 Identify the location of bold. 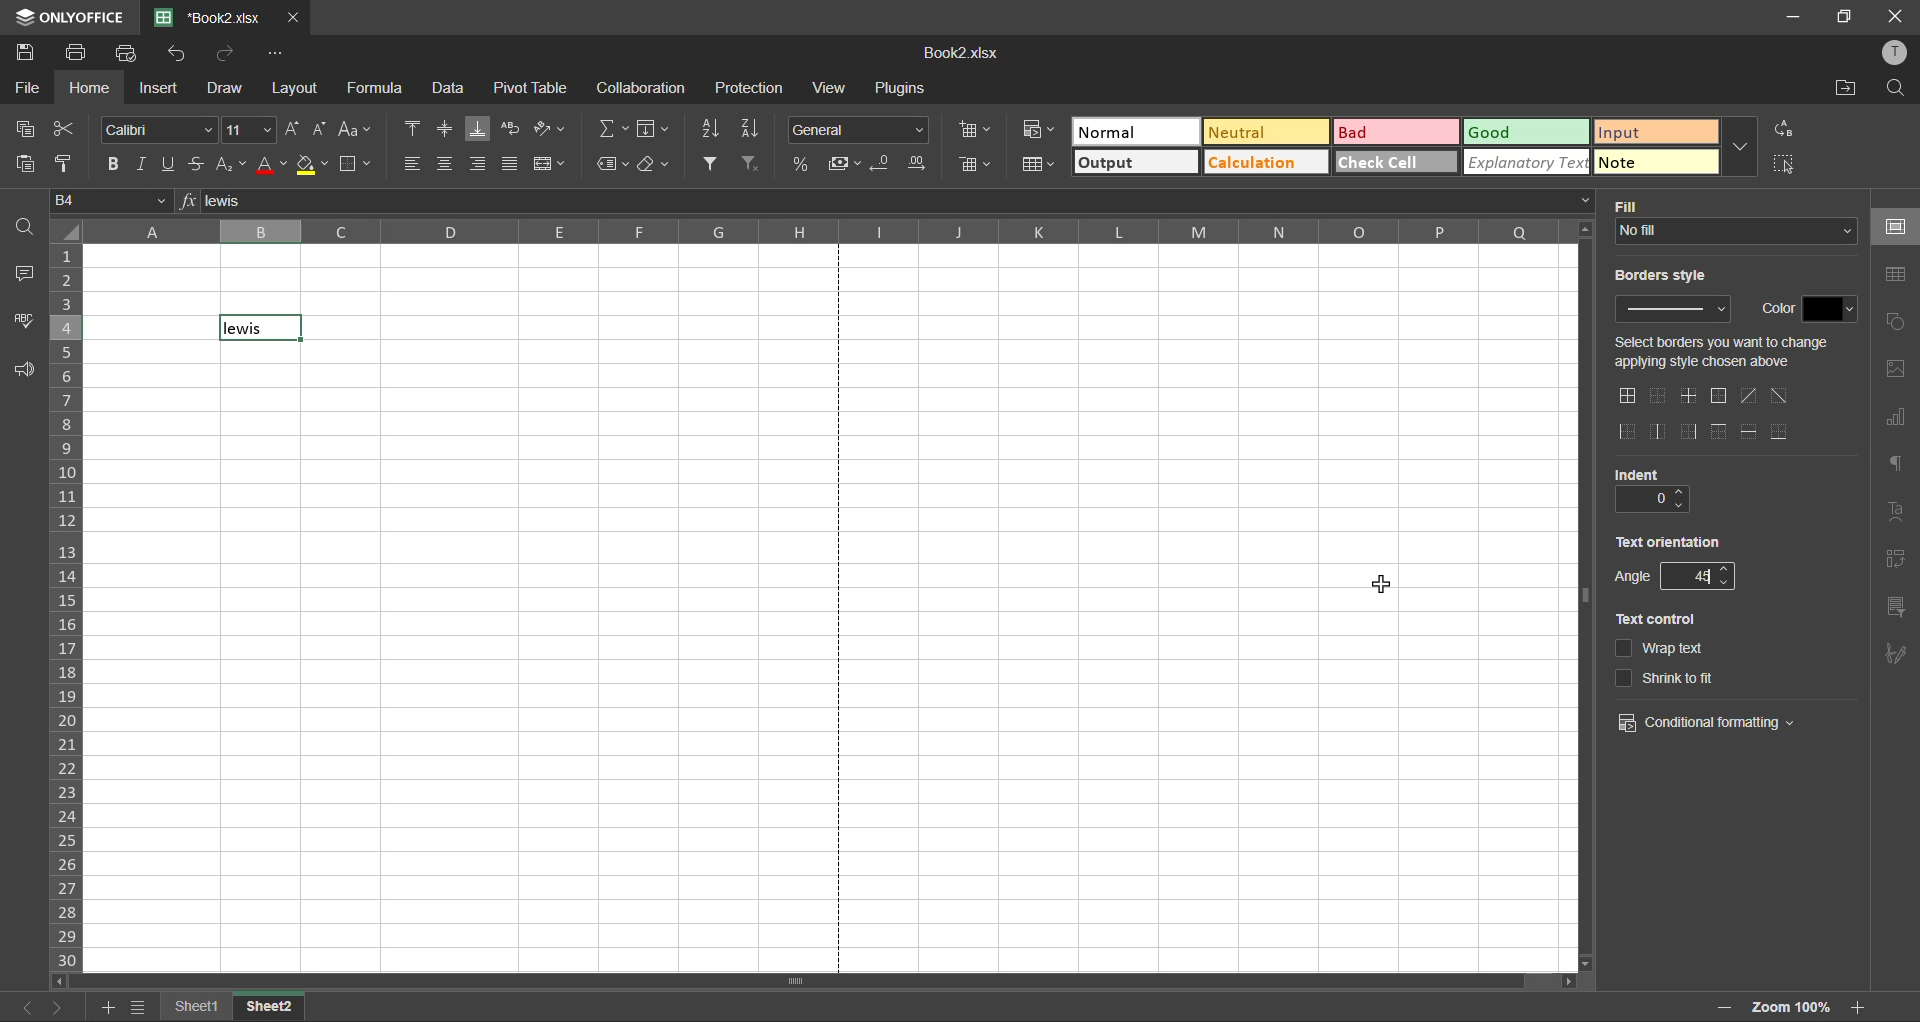
(108, 166).